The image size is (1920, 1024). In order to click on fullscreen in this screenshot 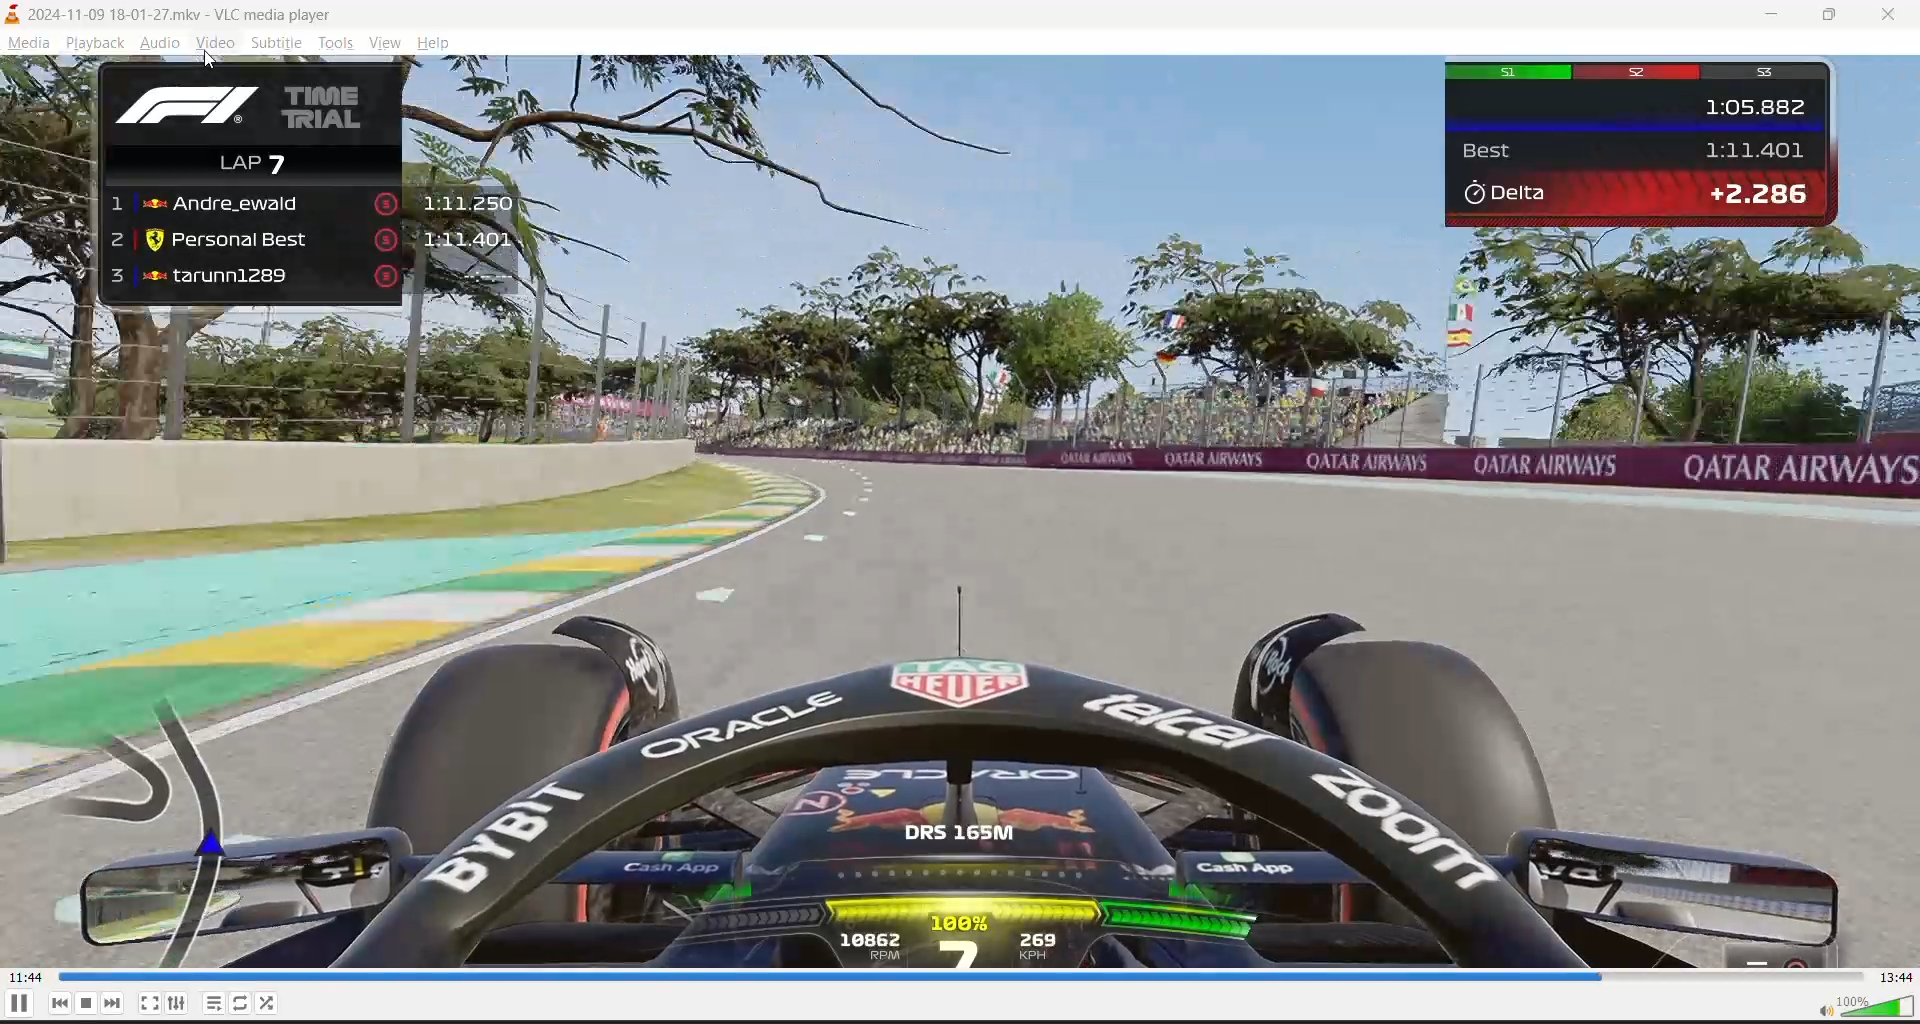, I will do `click(151, 999)`.